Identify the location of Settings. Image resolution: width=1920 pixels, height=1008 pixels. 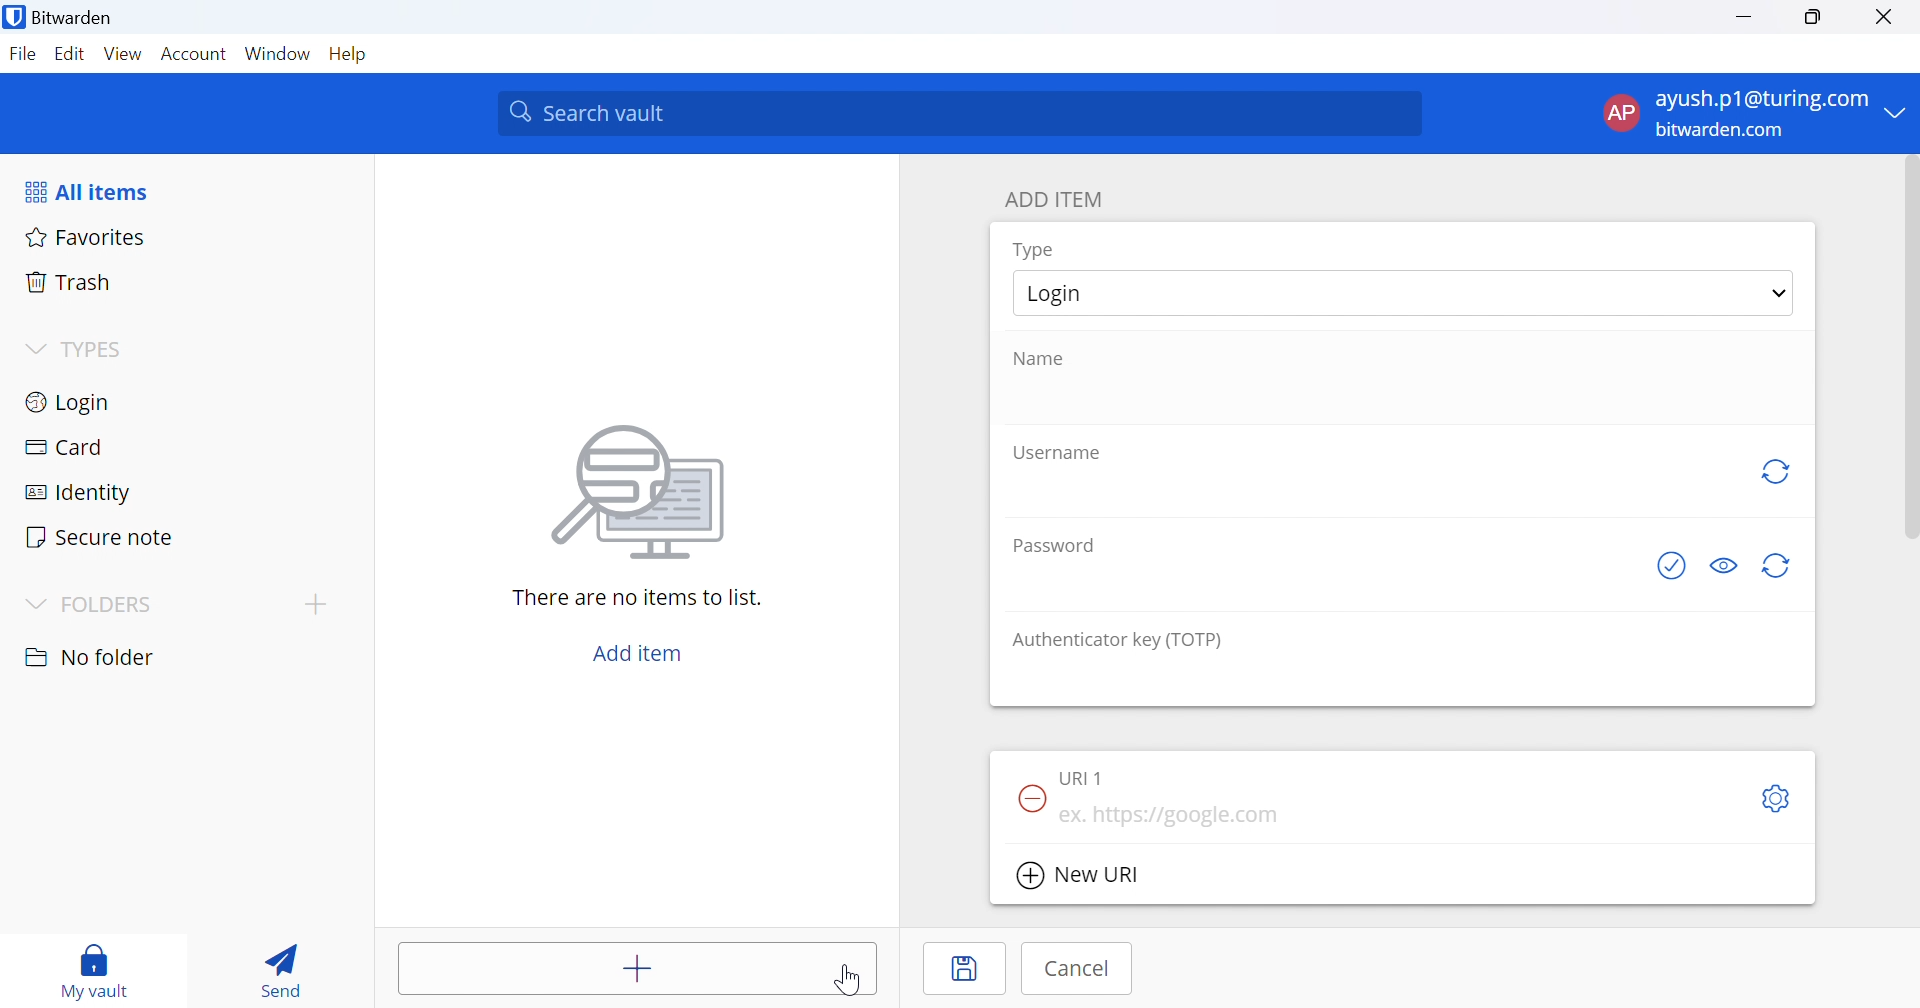
(1779, 798).